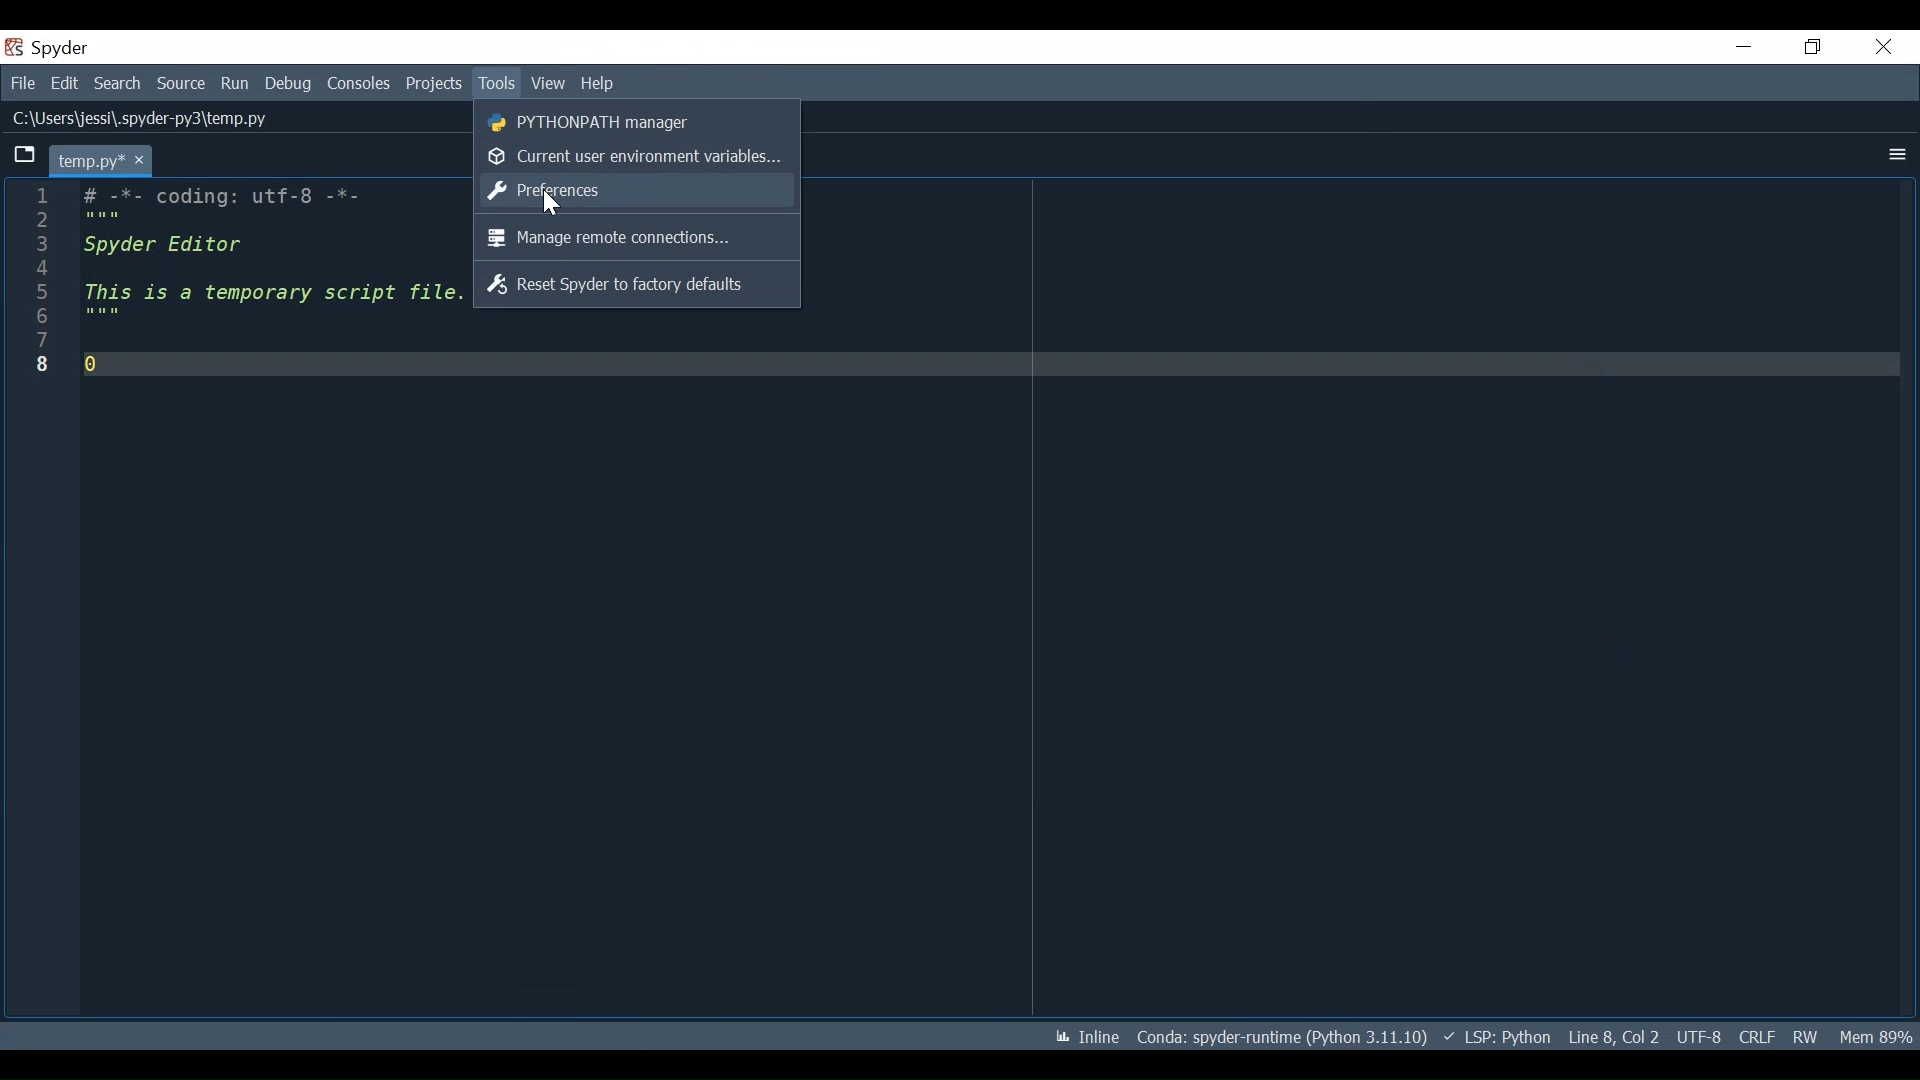 The image size is (1920, 1080). I want to click on Manage remote connections, so click(641, 238).